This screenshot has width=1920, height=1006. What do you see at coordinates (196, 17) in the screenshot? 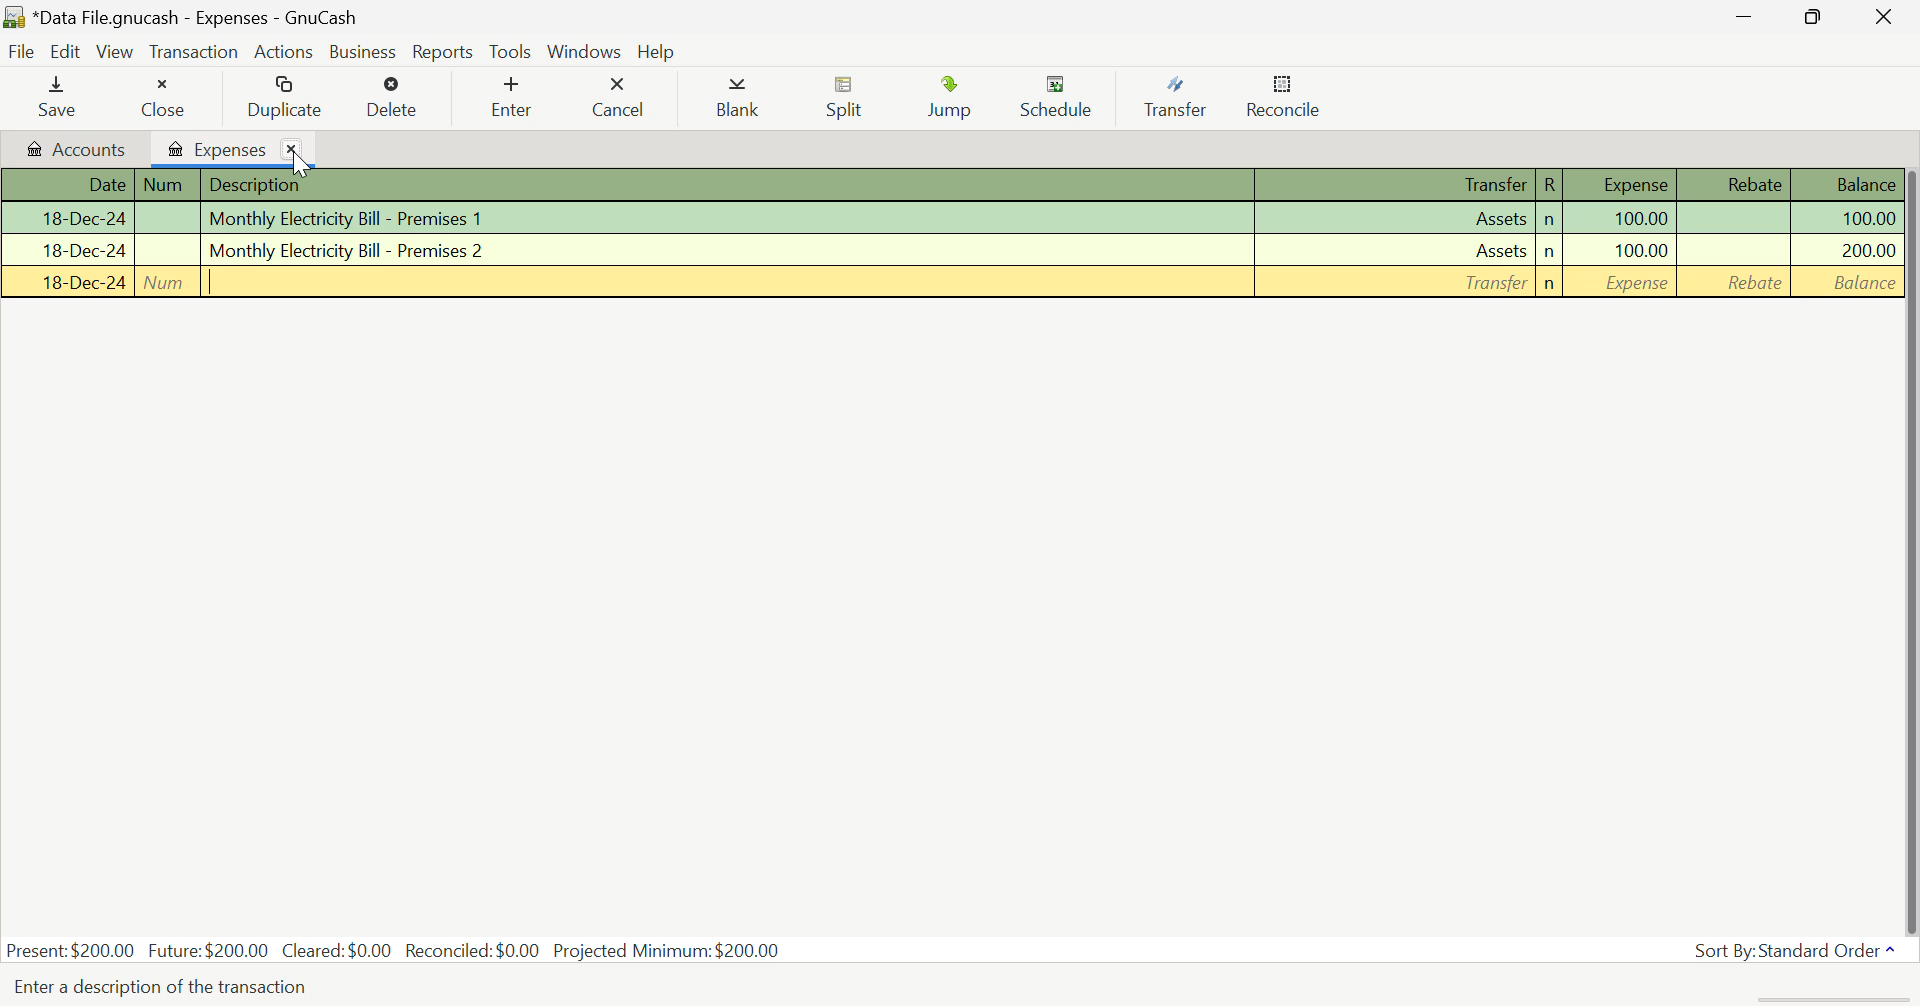
I see `*Data File.gnucash - Expenses - GnuCash` at bounding box center [196, 17].